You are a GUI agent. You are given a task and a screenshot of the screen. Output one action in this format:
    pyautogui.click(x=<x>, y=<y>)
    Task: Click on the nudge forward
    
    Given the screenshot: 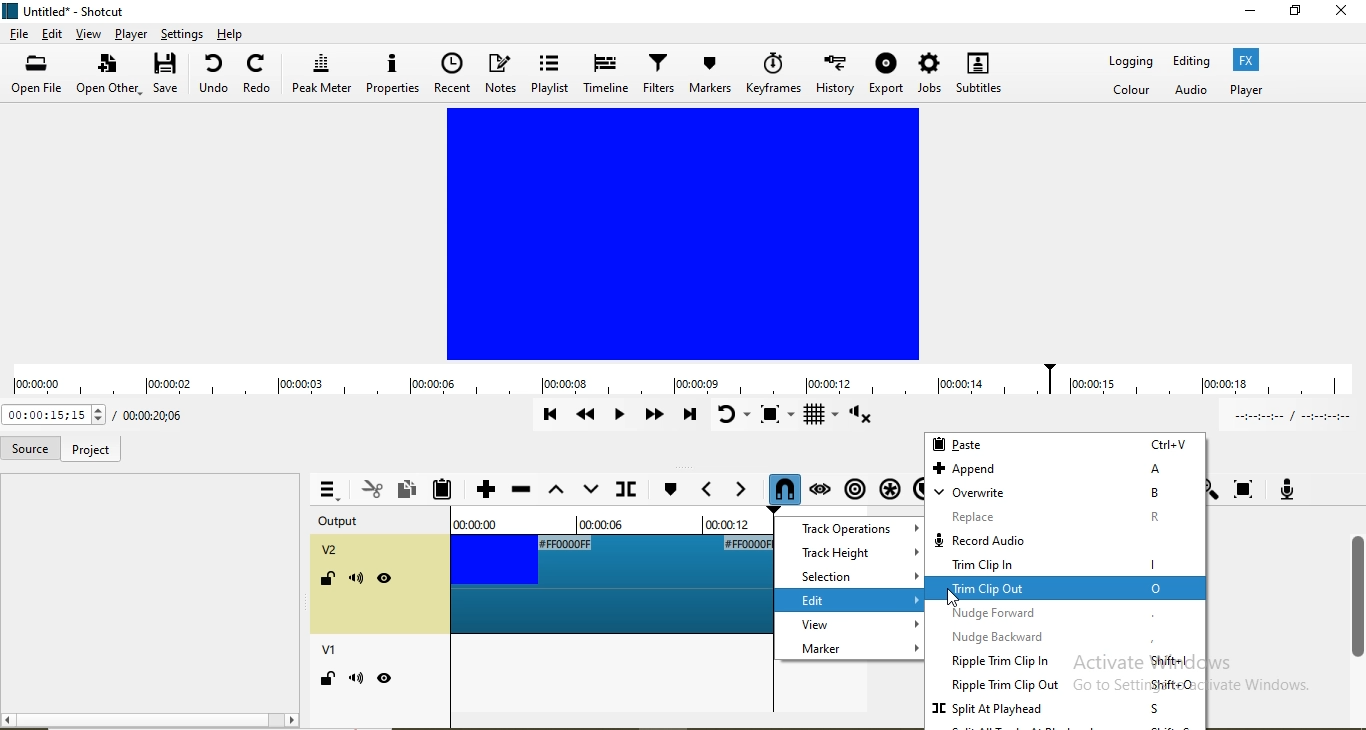 What is the action you would take?
    pyautogui.click(x=1064, y=613)
    